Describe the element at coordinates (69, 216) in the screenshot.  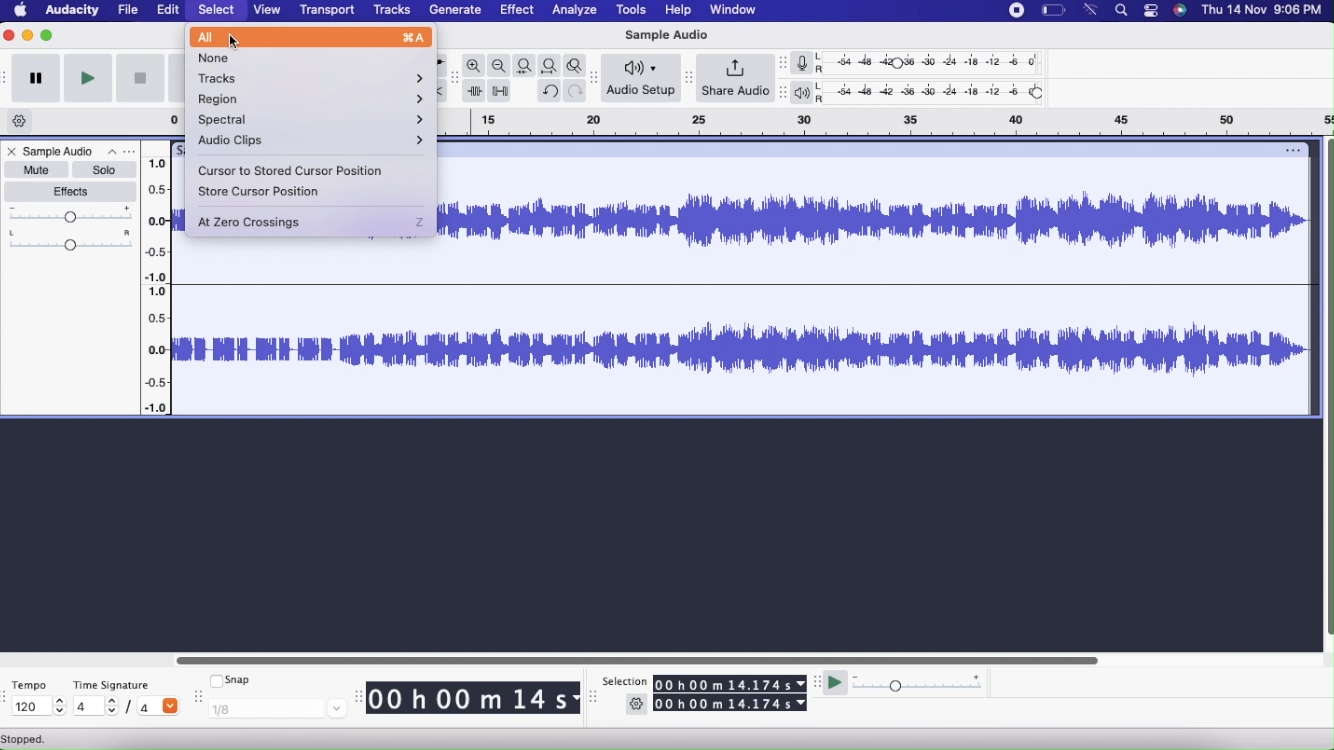
I see `Gain Slider` at that location.